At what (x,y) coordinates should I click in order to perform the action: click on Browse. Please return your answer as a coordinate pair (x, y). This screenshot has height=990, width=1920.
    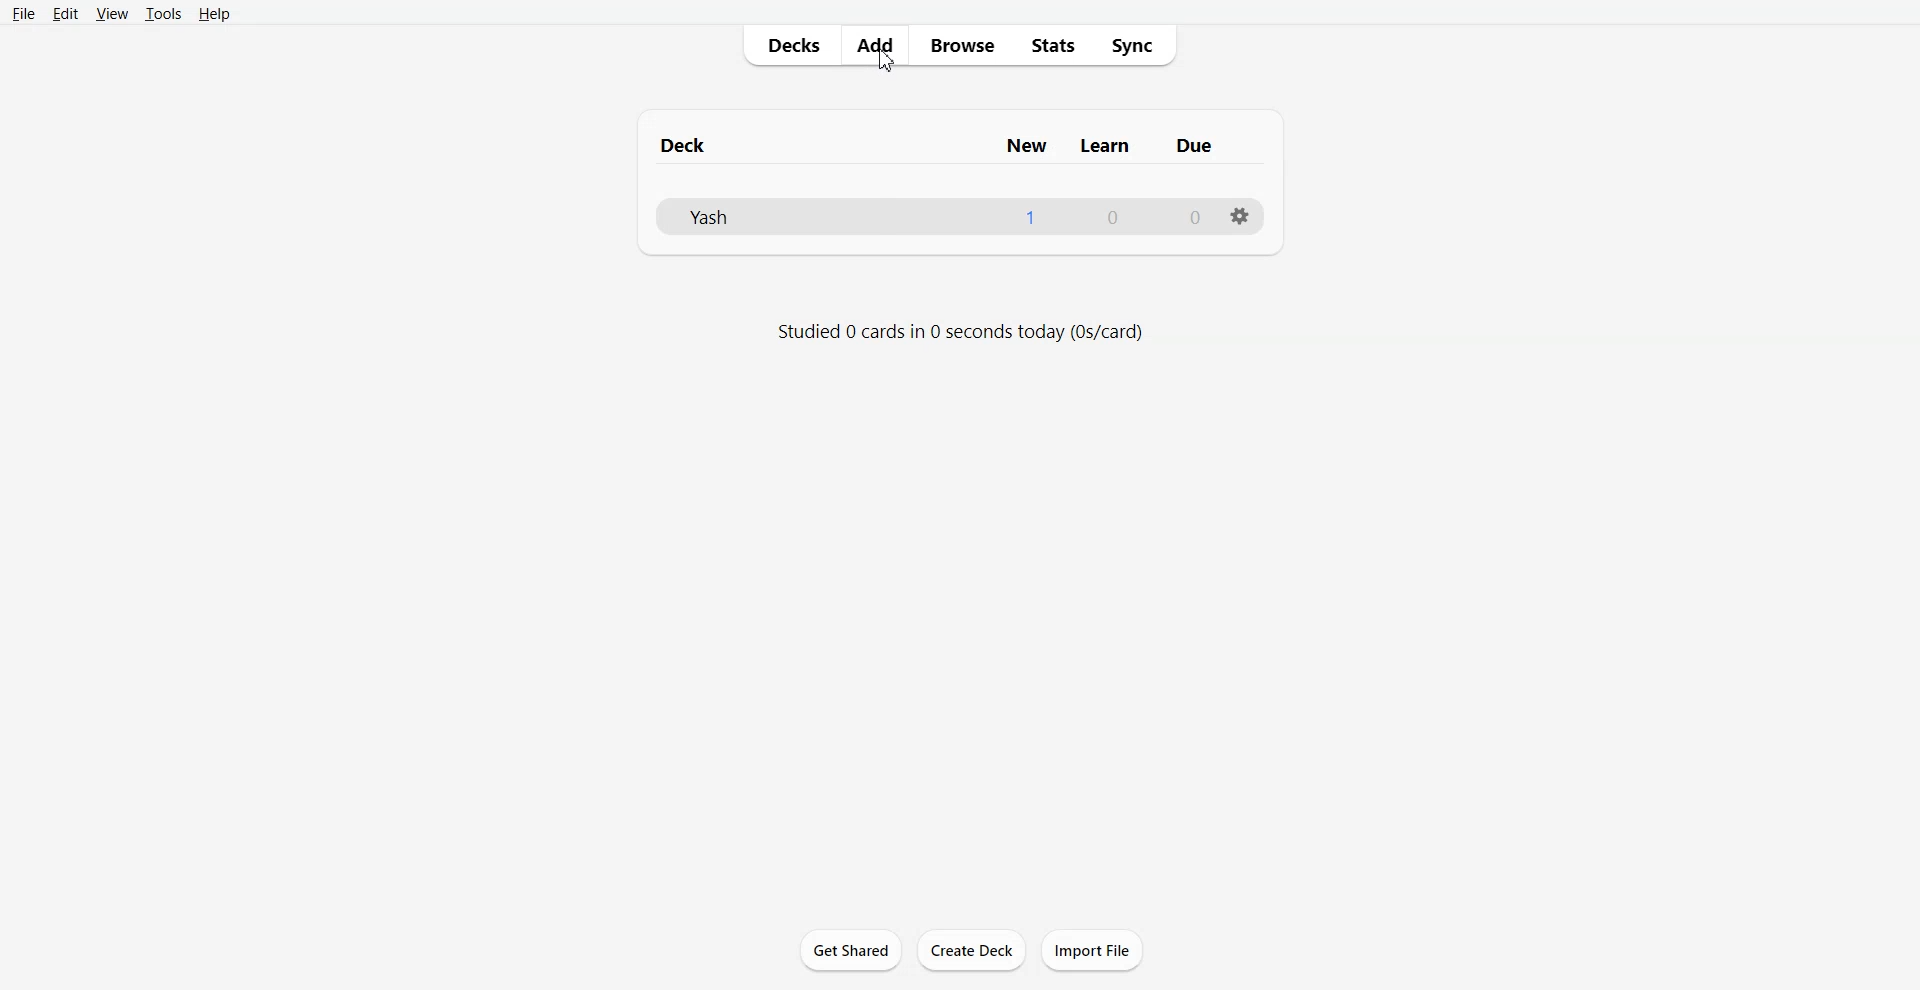
    Looking at the image, I should click on (961, 45).